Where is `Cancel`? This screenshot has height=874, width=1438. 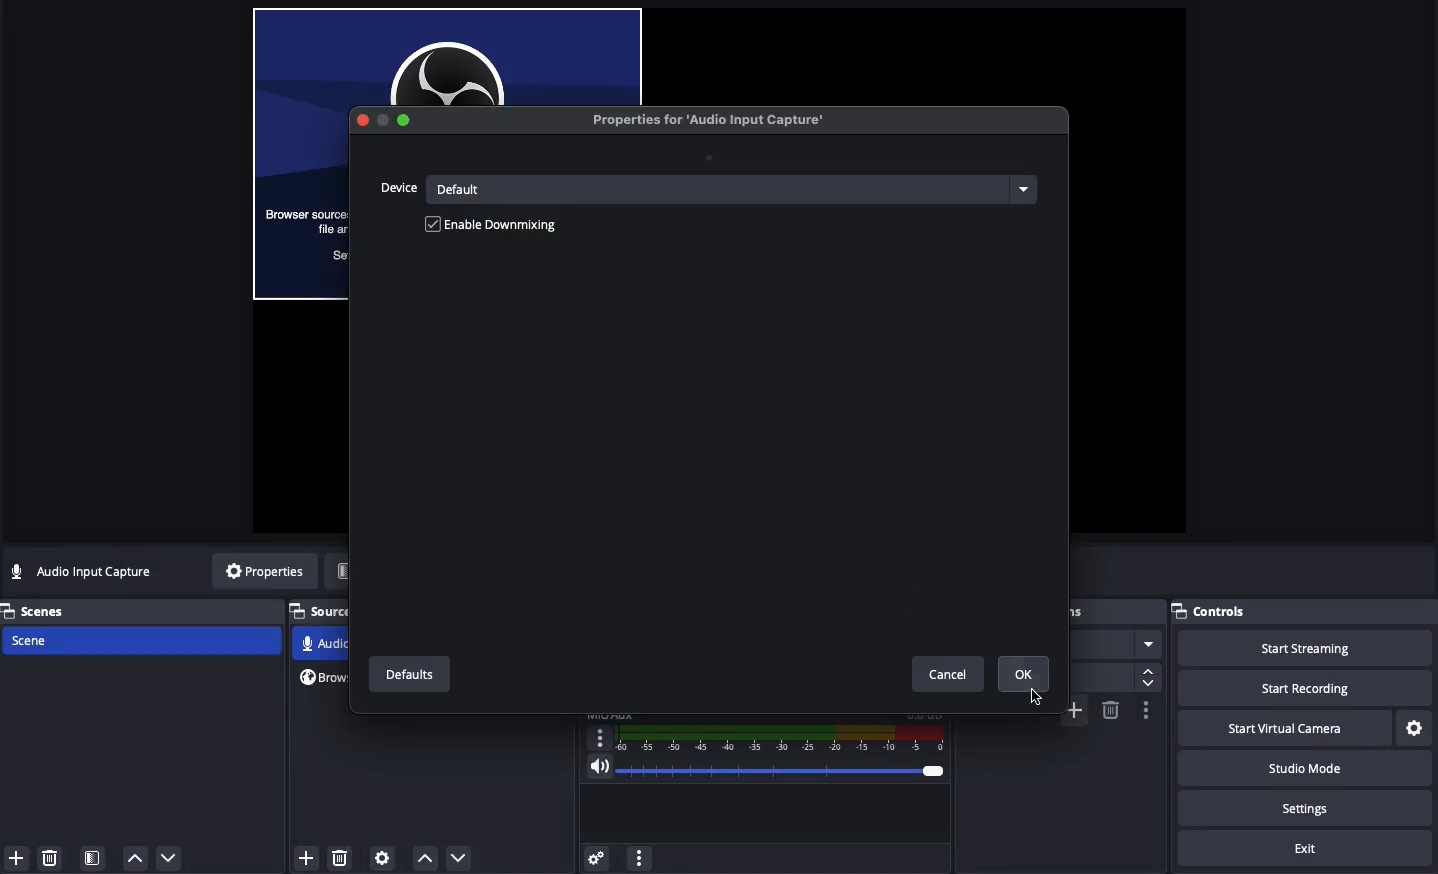
Cancel is located at coordinates (950, 674).